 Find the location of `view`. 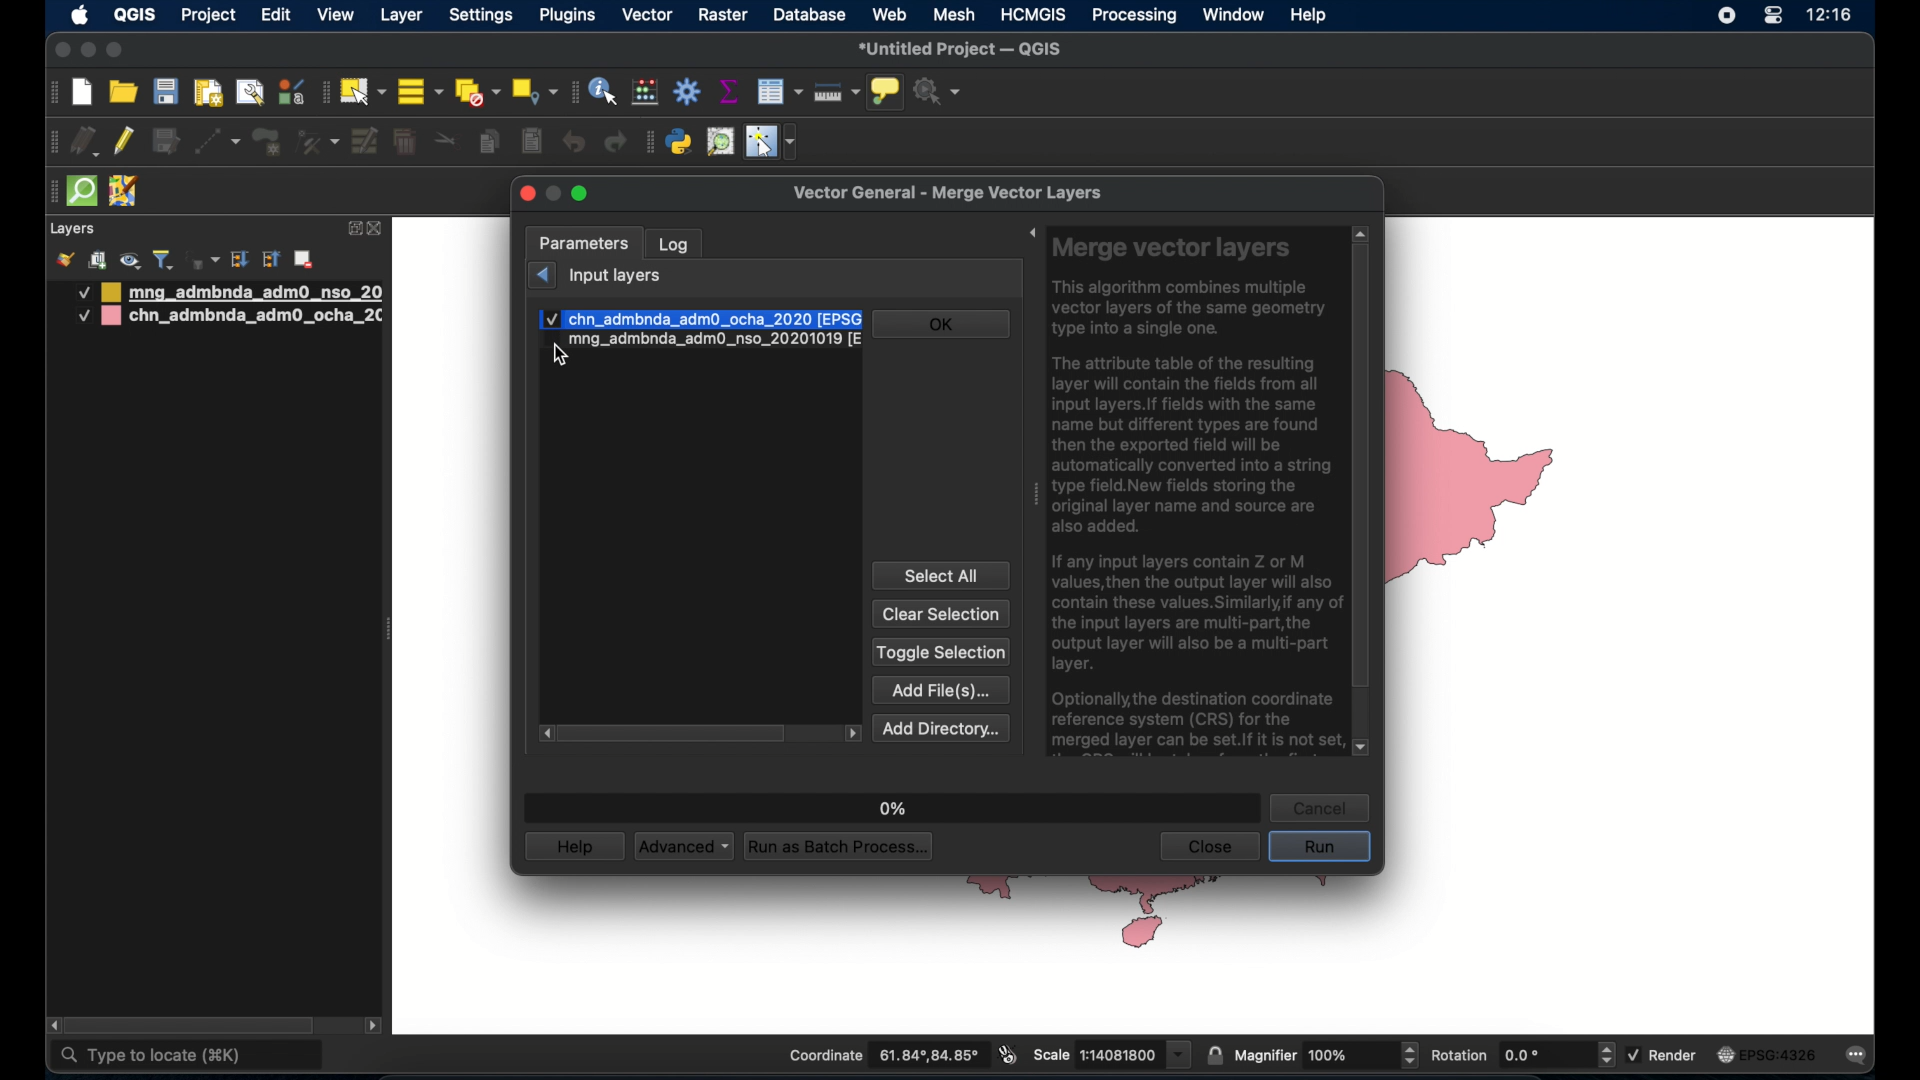

view is located at coordinates (336, 17).